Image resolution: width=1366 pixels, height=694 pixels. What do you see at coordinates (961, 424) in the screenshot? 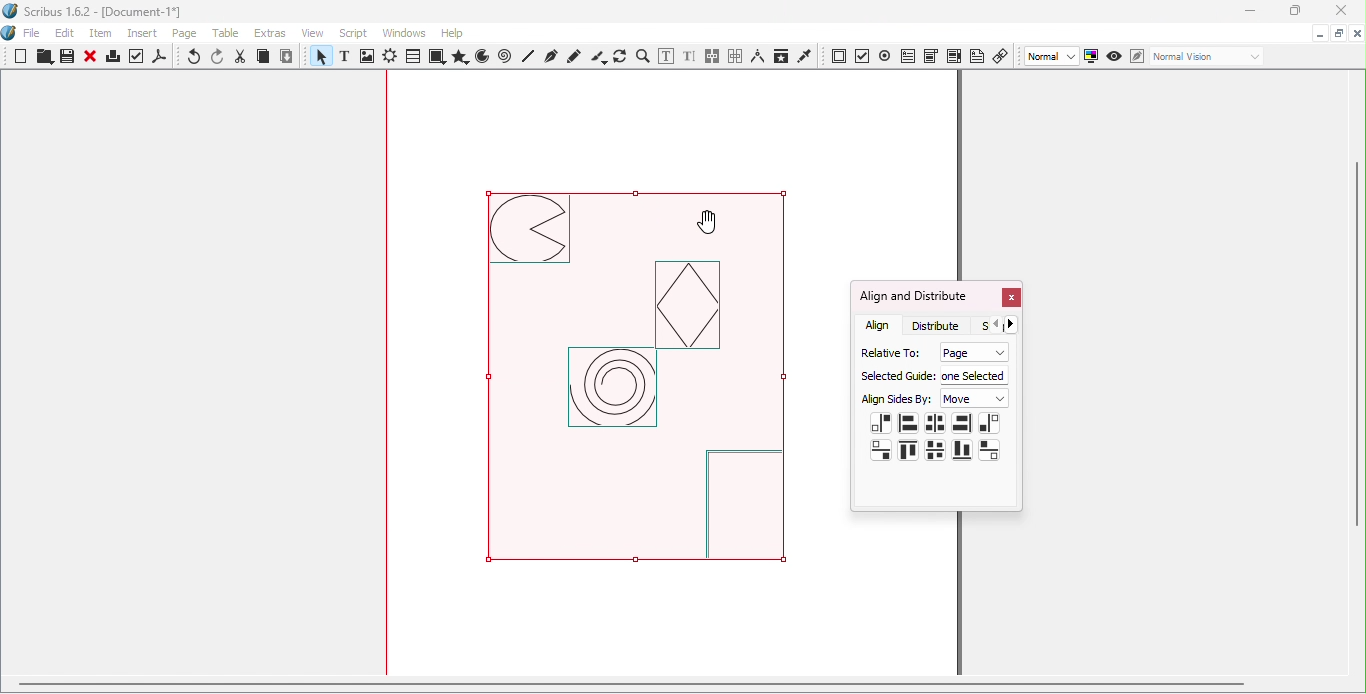
I see `Align right sides` at bounding box center [961, 424].